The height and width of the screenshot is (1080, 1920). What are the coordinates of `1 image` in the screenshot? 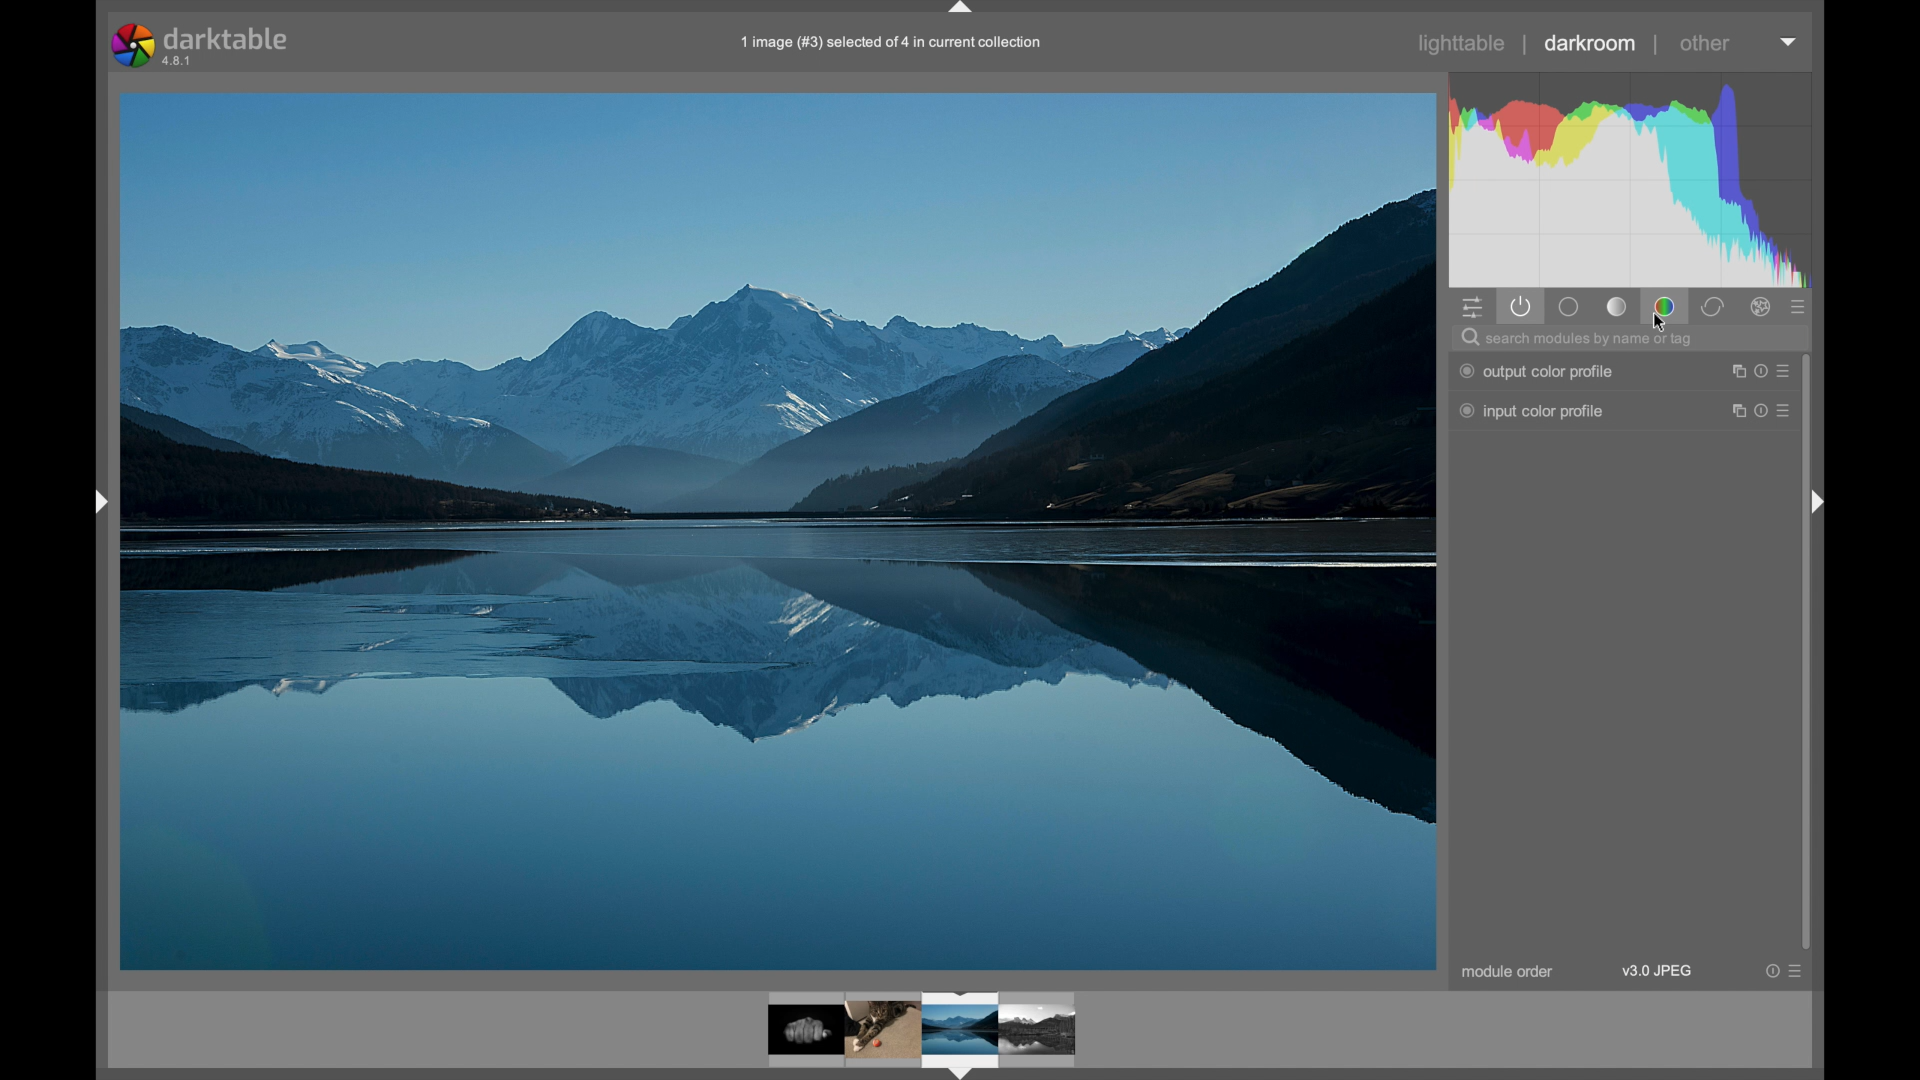 It's located at (893, 44).